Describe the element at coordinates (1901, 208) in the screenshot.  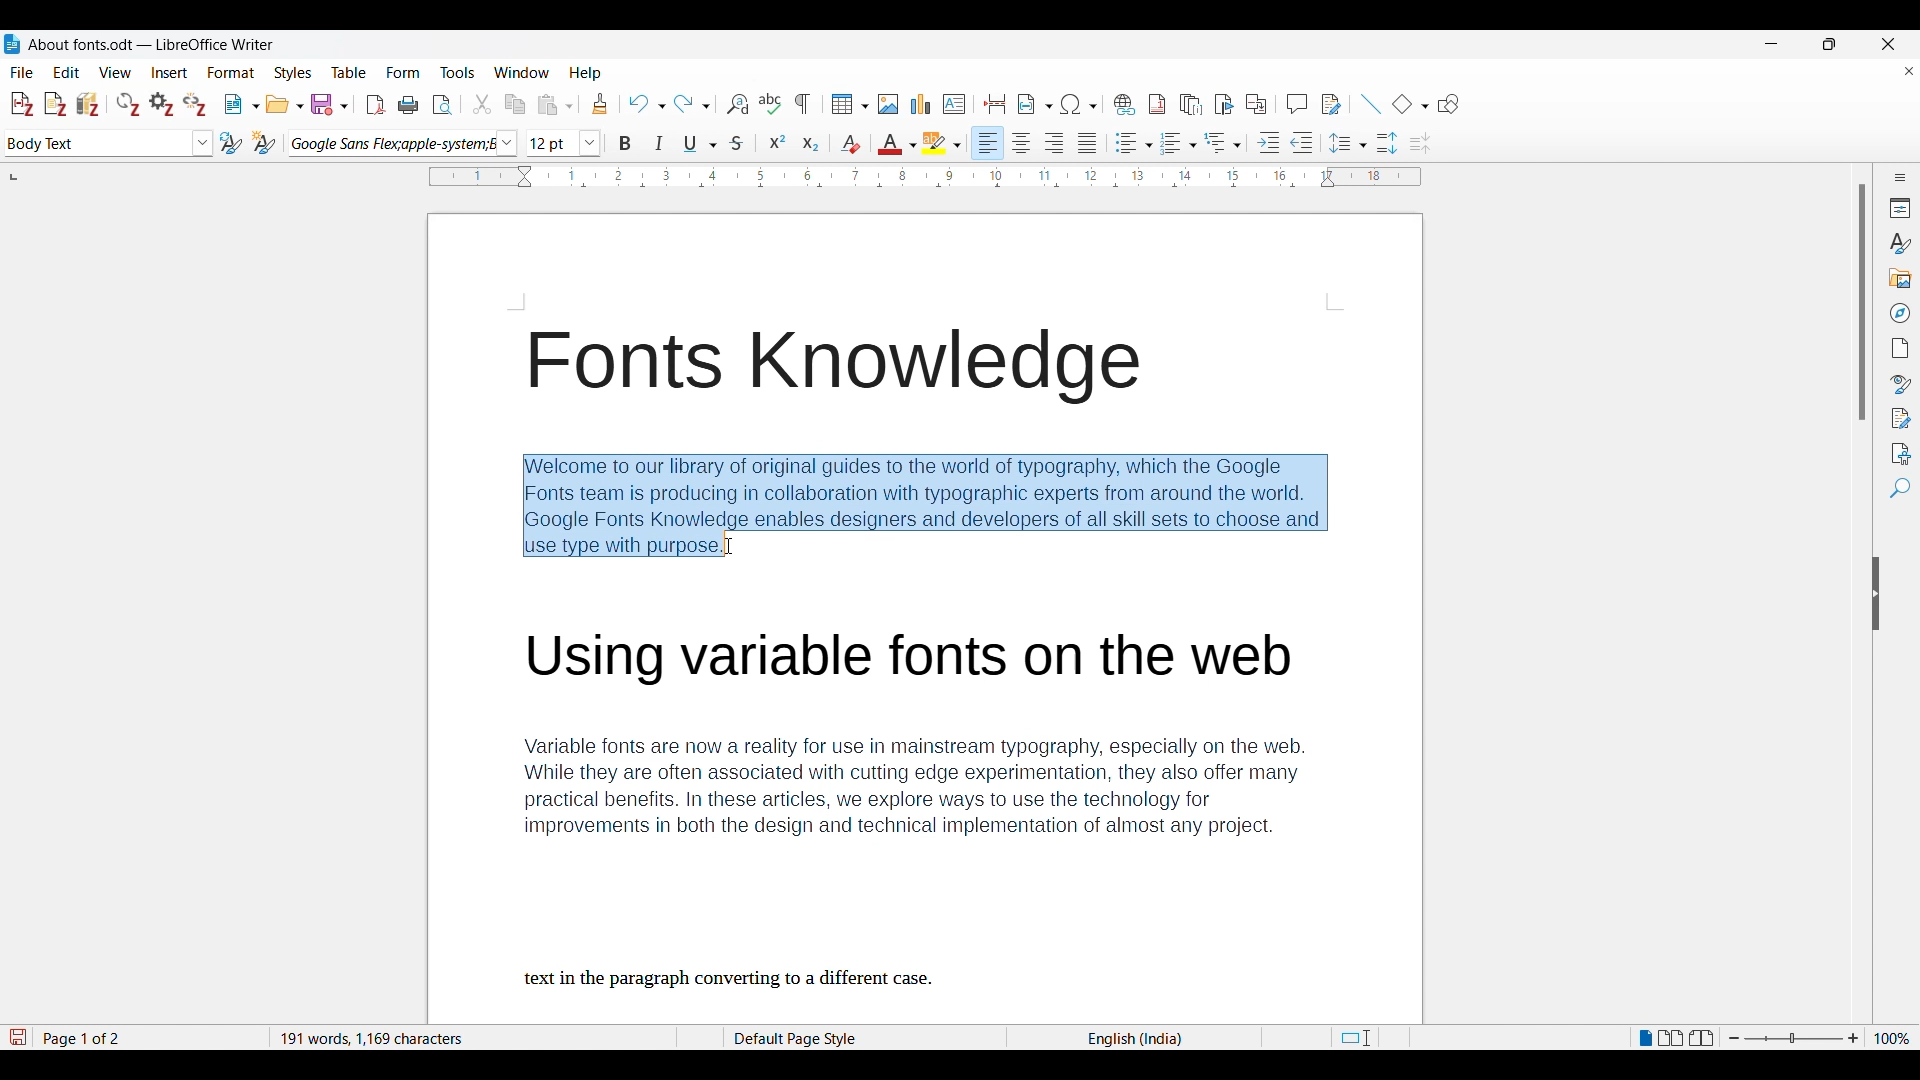
I see `Properties` at that location.